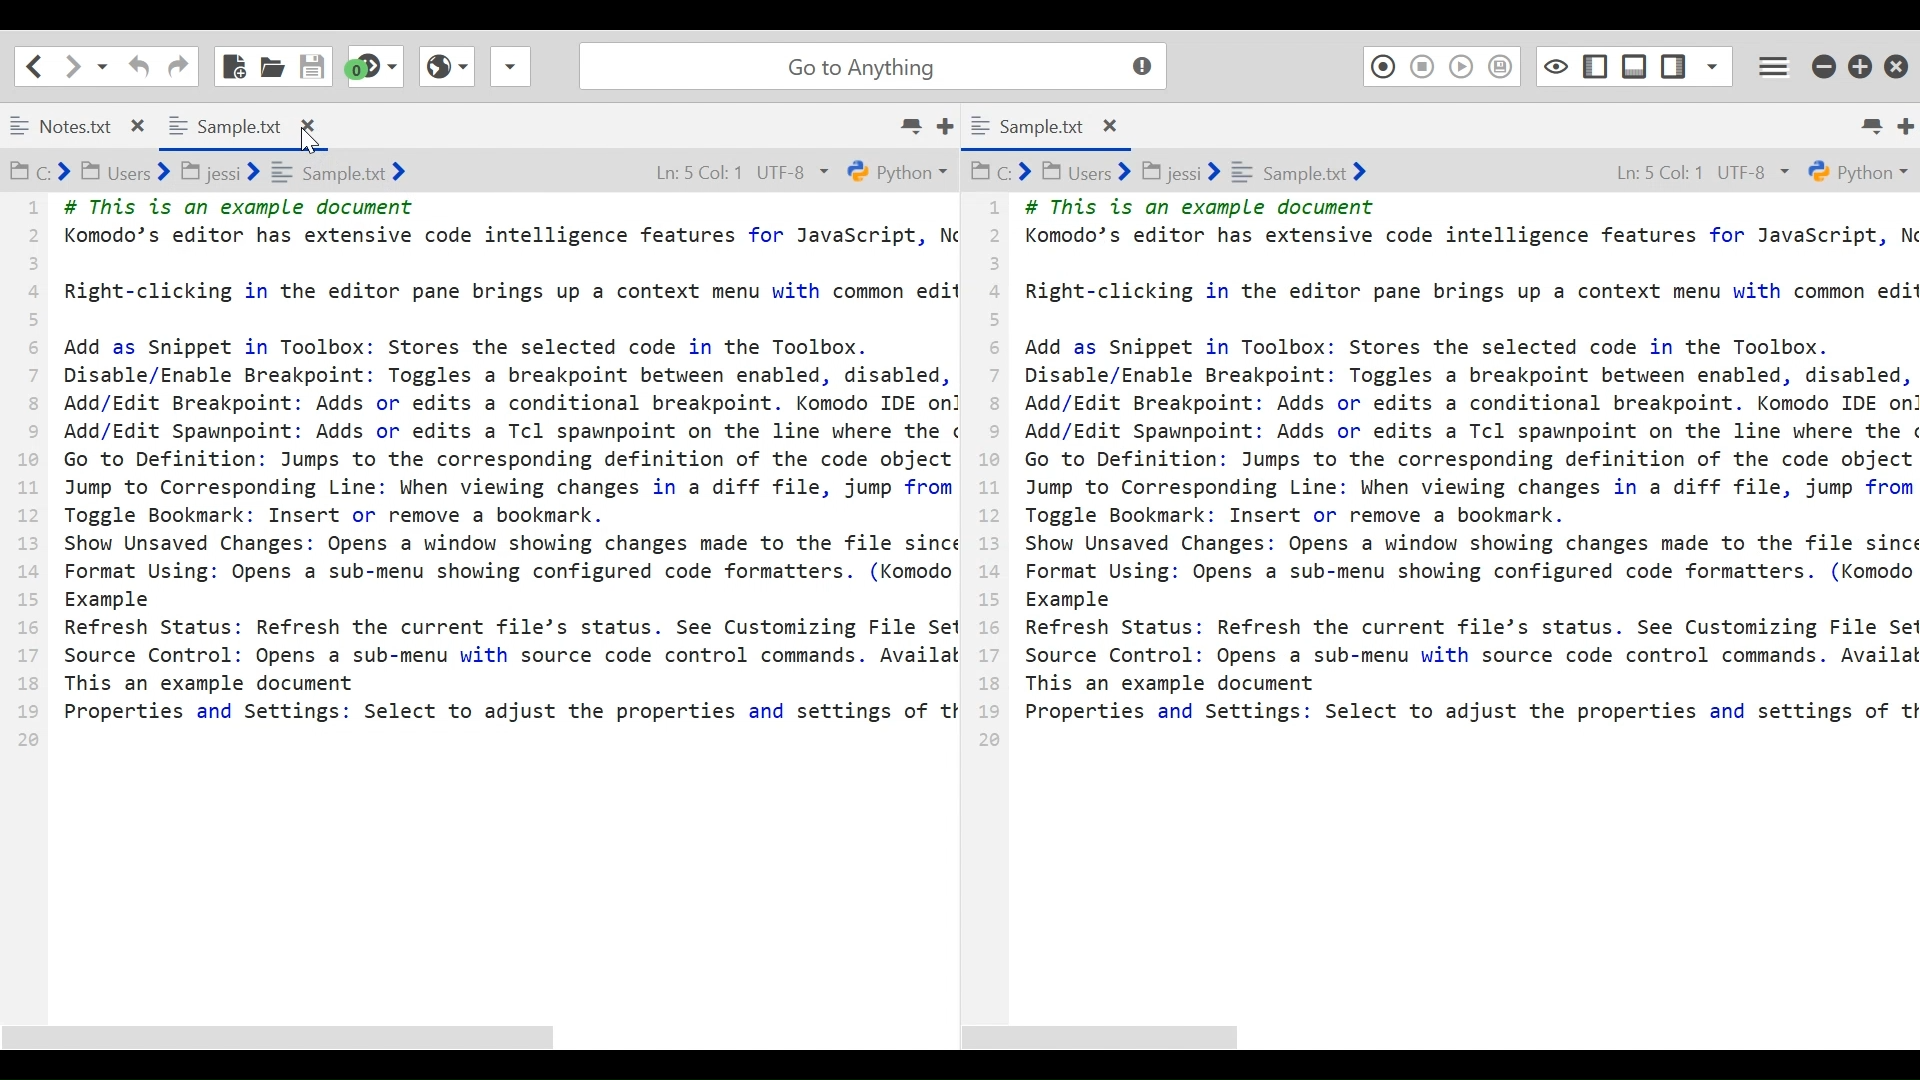  What do you see at coordinates (140, 65) in the screenshot?
I see `Undo` at bounding box center [140, 65].